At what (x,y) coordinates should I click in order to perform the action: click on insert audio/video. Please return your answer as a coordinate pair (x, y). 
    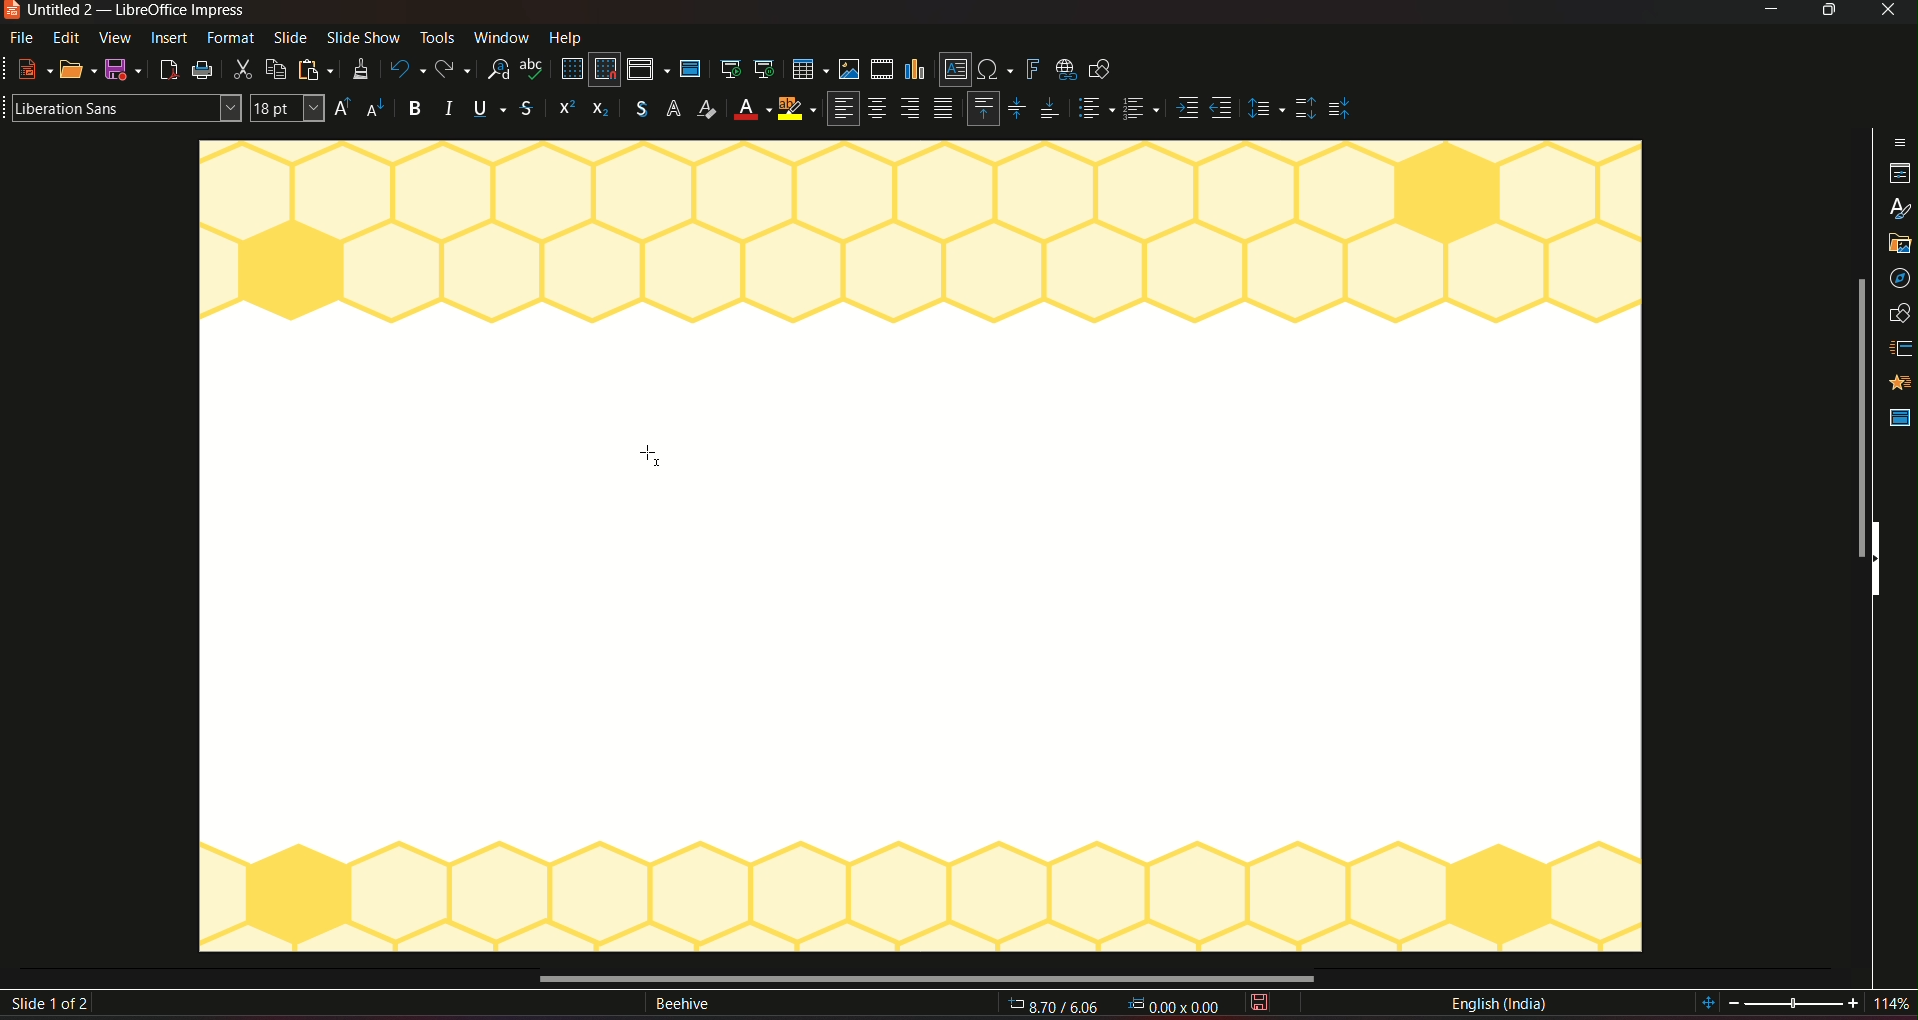
    Looking at the image, I should click on (881, 70).